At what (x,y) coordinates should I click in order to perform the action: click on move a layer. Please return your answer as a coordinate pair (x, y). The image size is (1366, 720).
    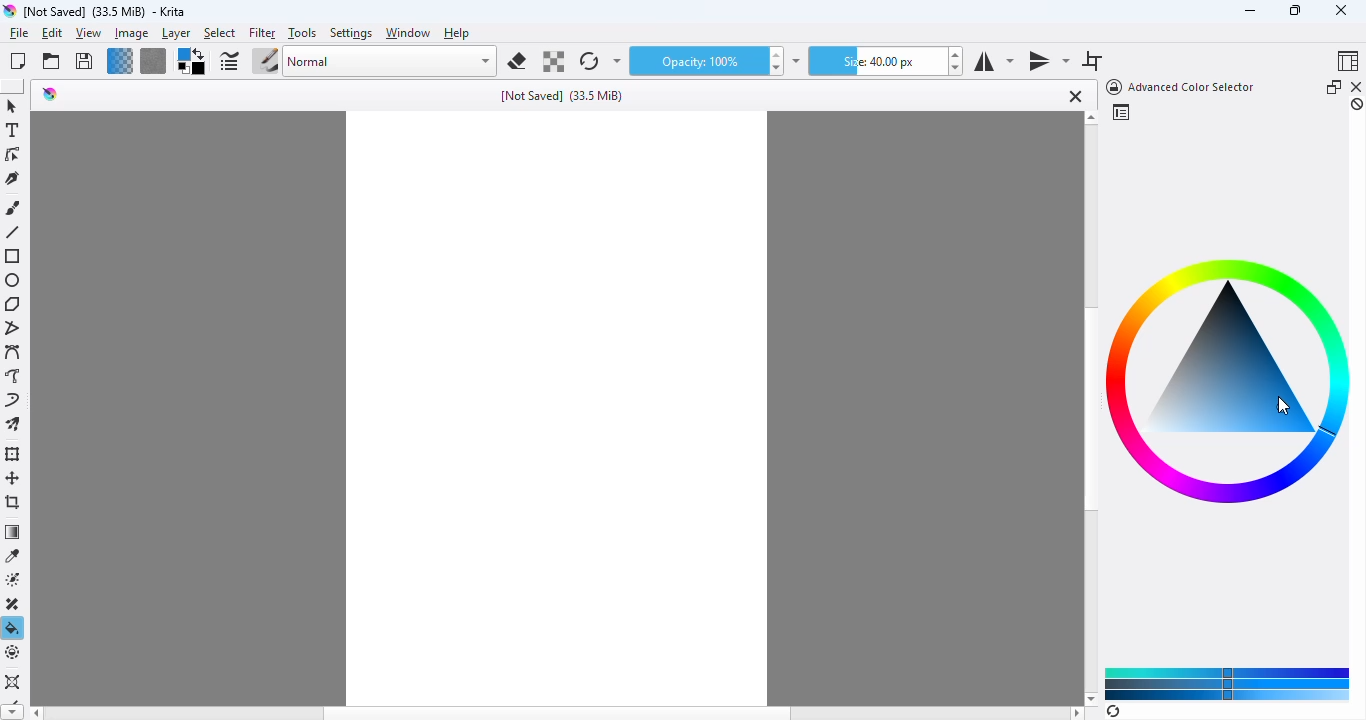
    Looking at the image, I should click on (13, 478).